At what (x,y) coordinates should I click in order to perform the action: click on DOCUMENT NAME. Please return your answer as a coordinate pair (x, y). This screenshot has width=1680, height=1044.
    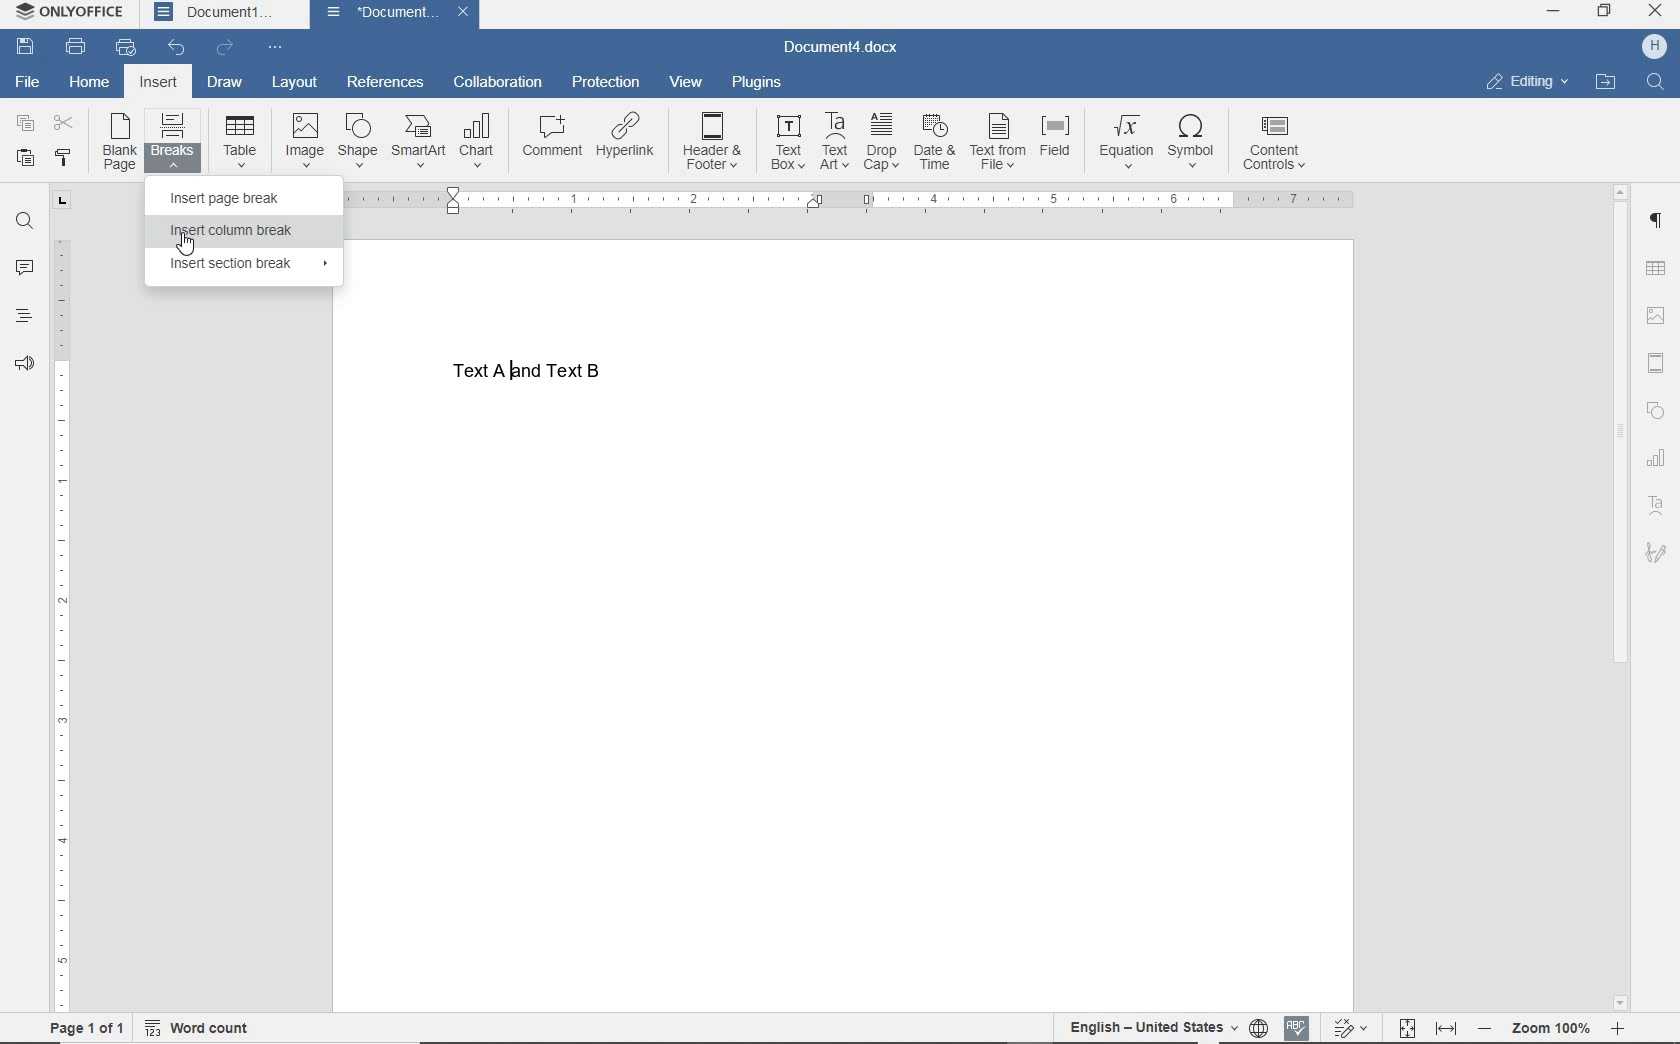
    Looking at the image, I should click on (841, 49).